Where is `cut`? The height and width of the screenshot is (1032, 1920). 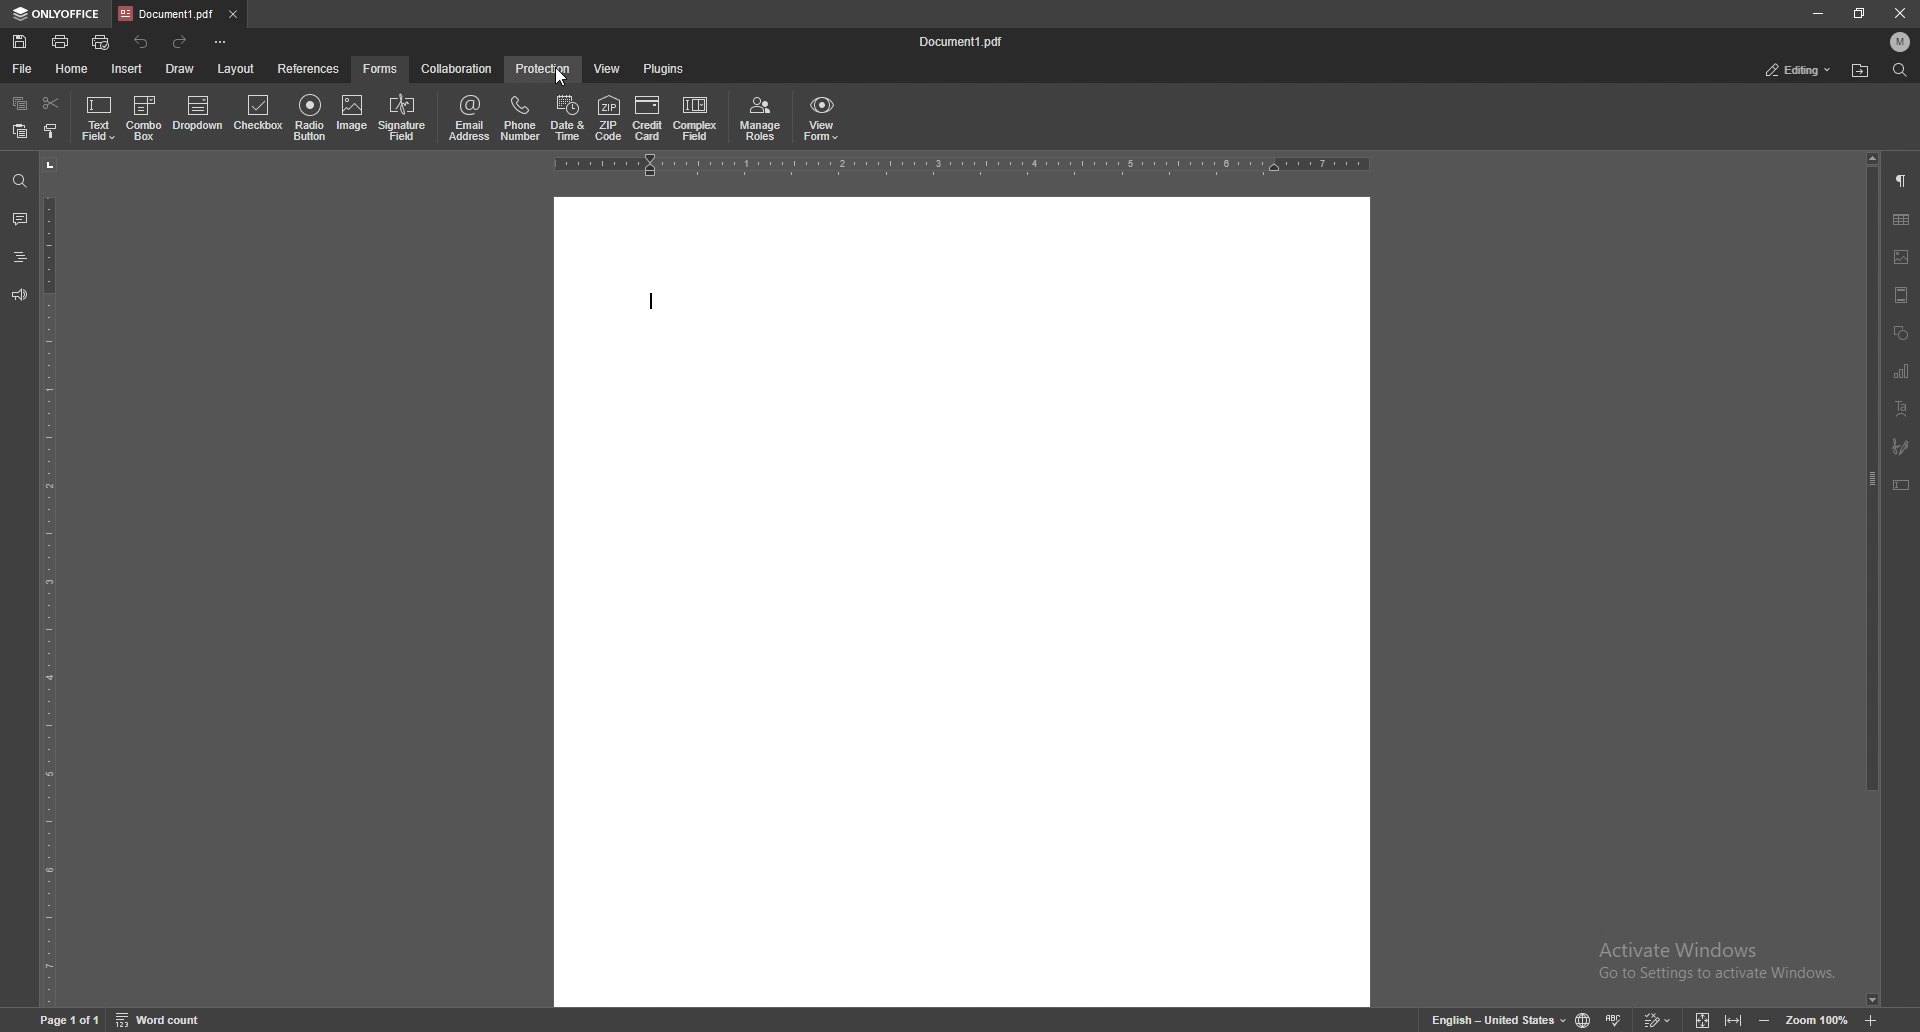
cut is located at coordinates (50, 102).